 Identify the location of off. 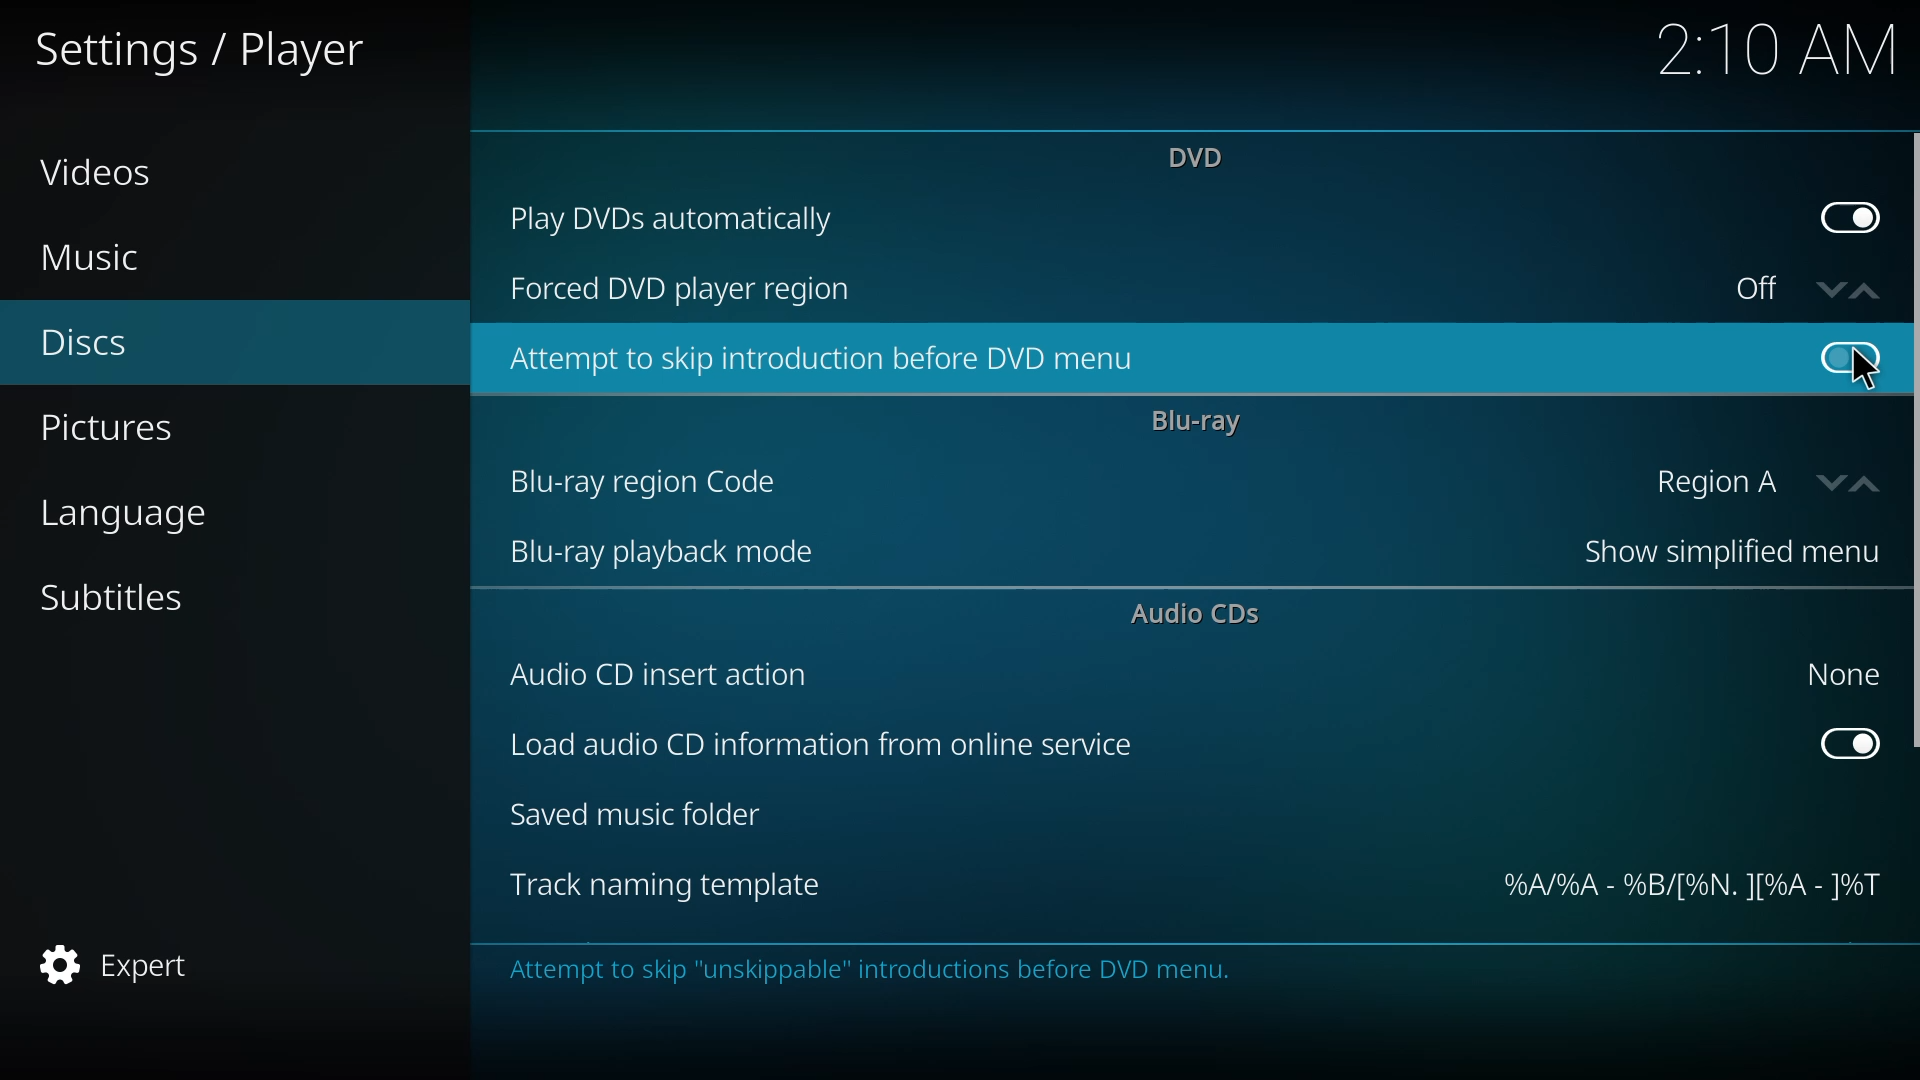
(1790, 287).